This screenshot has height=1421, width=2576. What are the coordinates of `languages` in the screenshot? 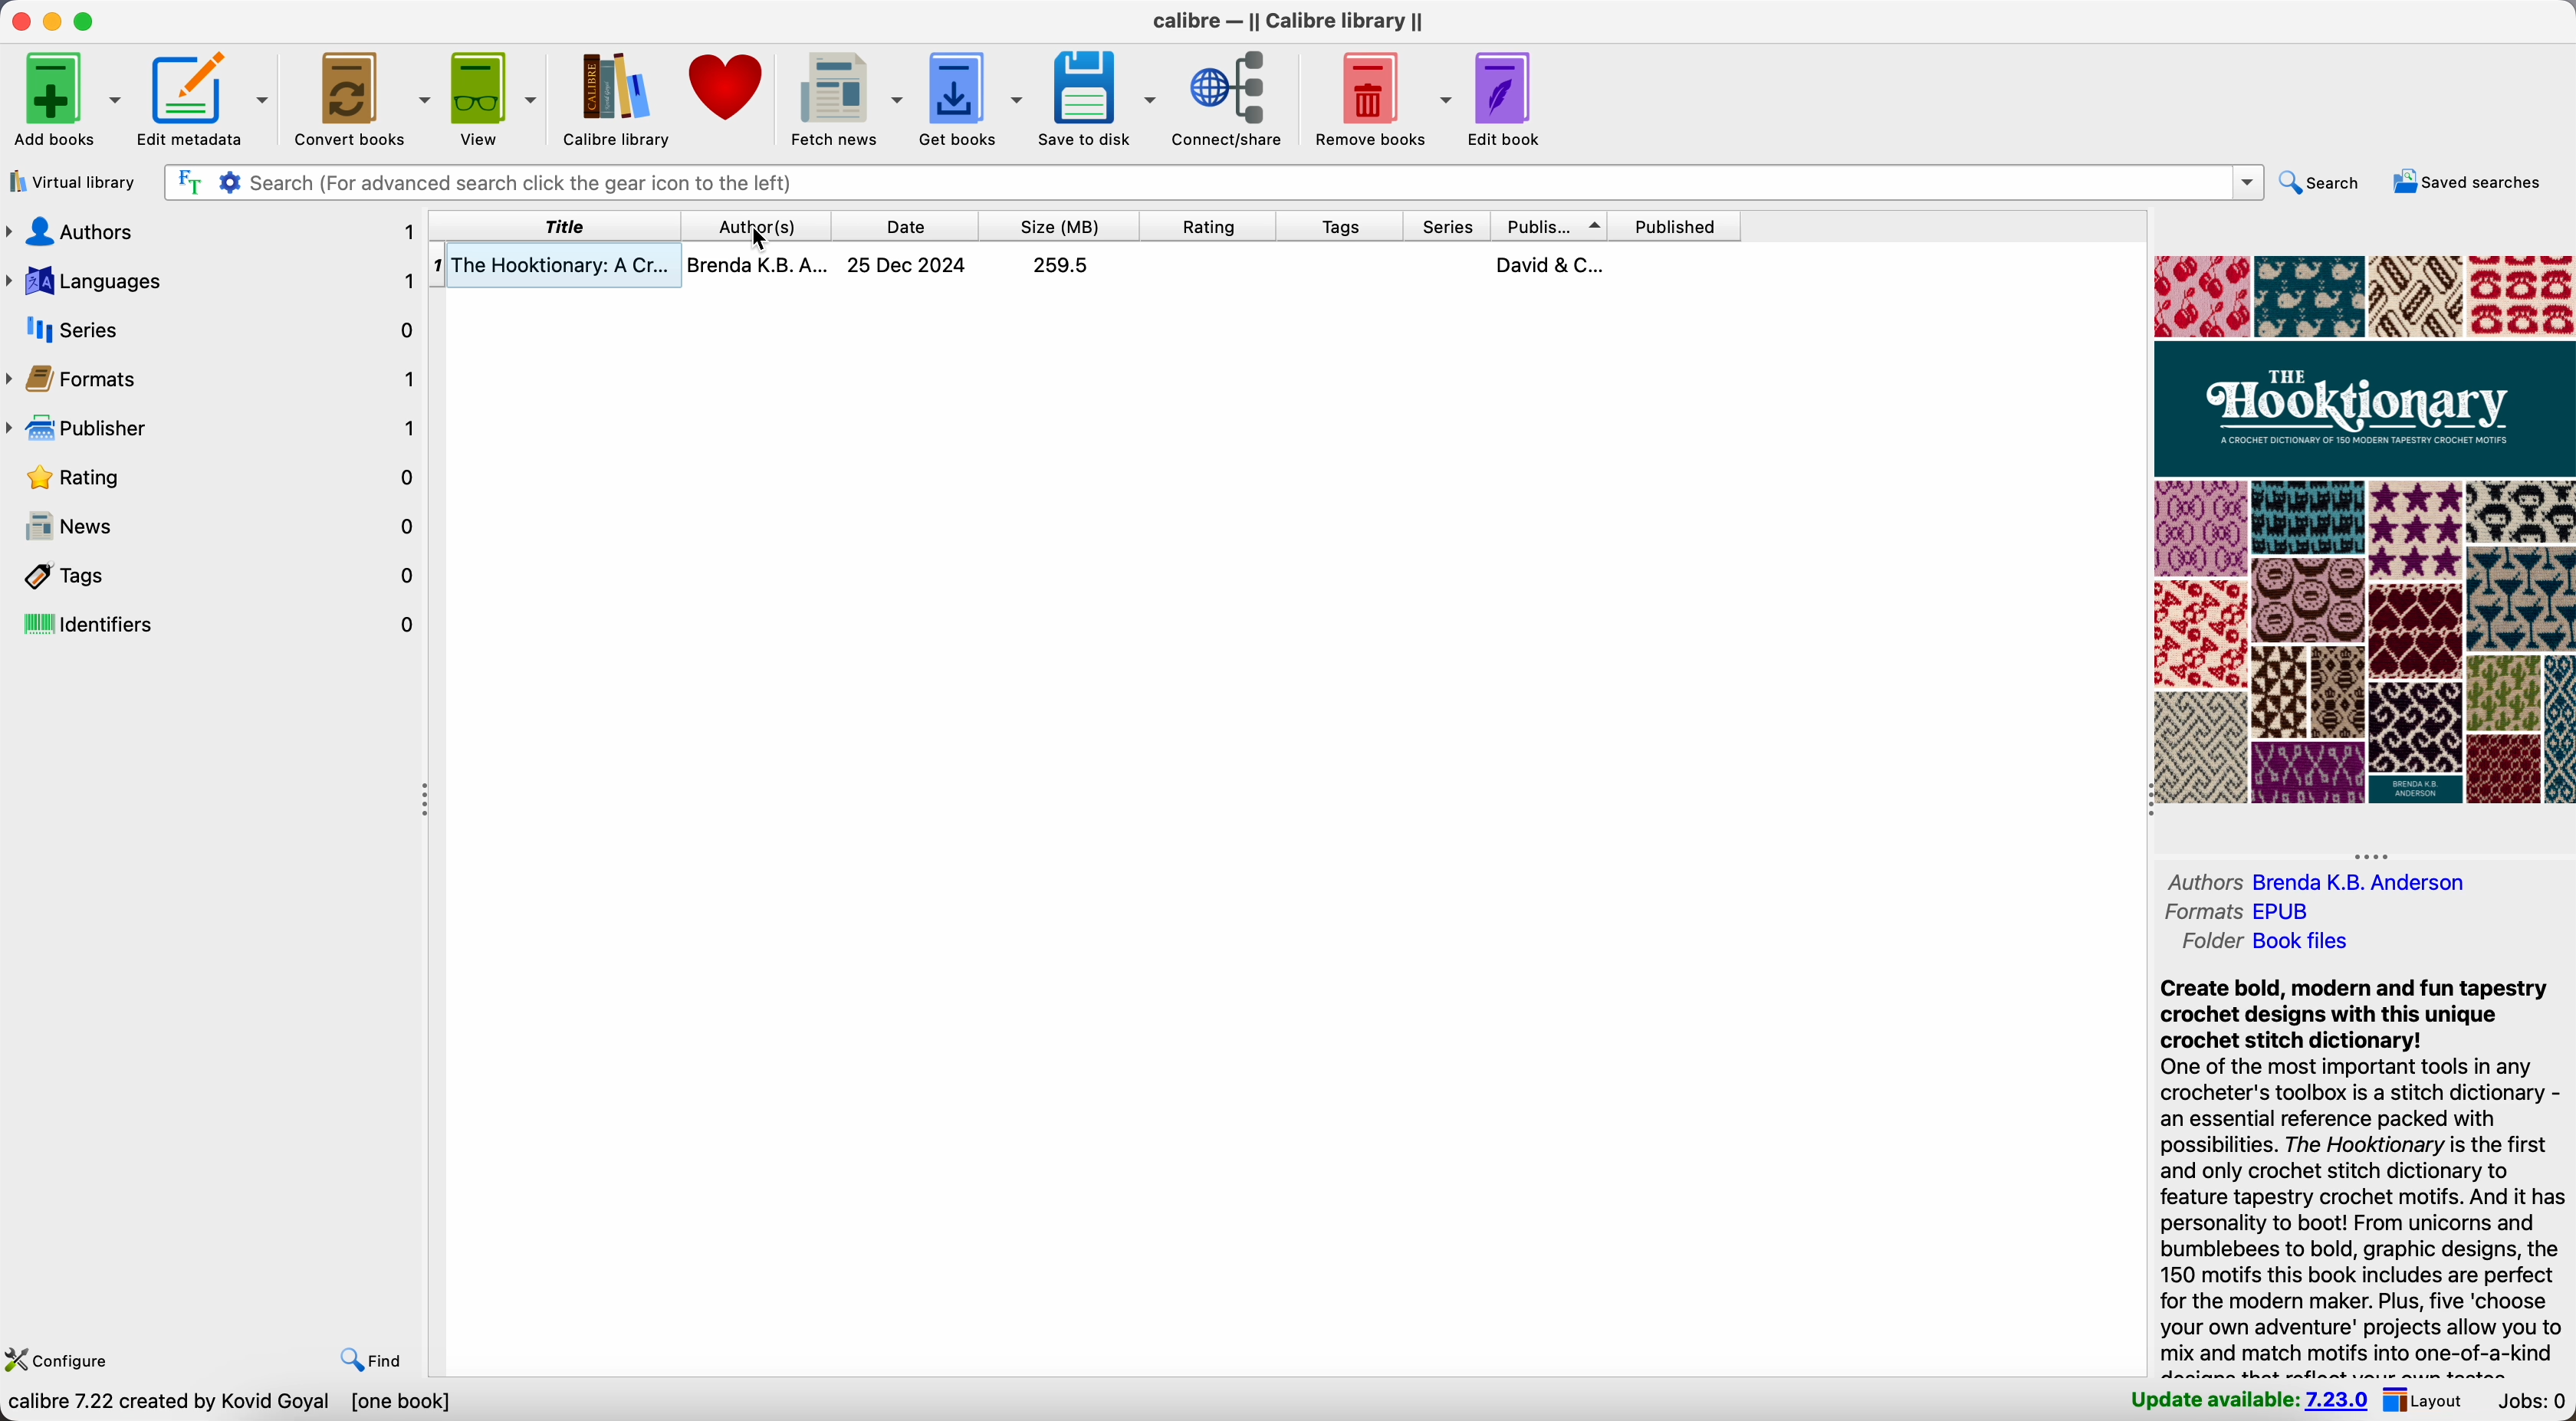 It's located at (213, 279).